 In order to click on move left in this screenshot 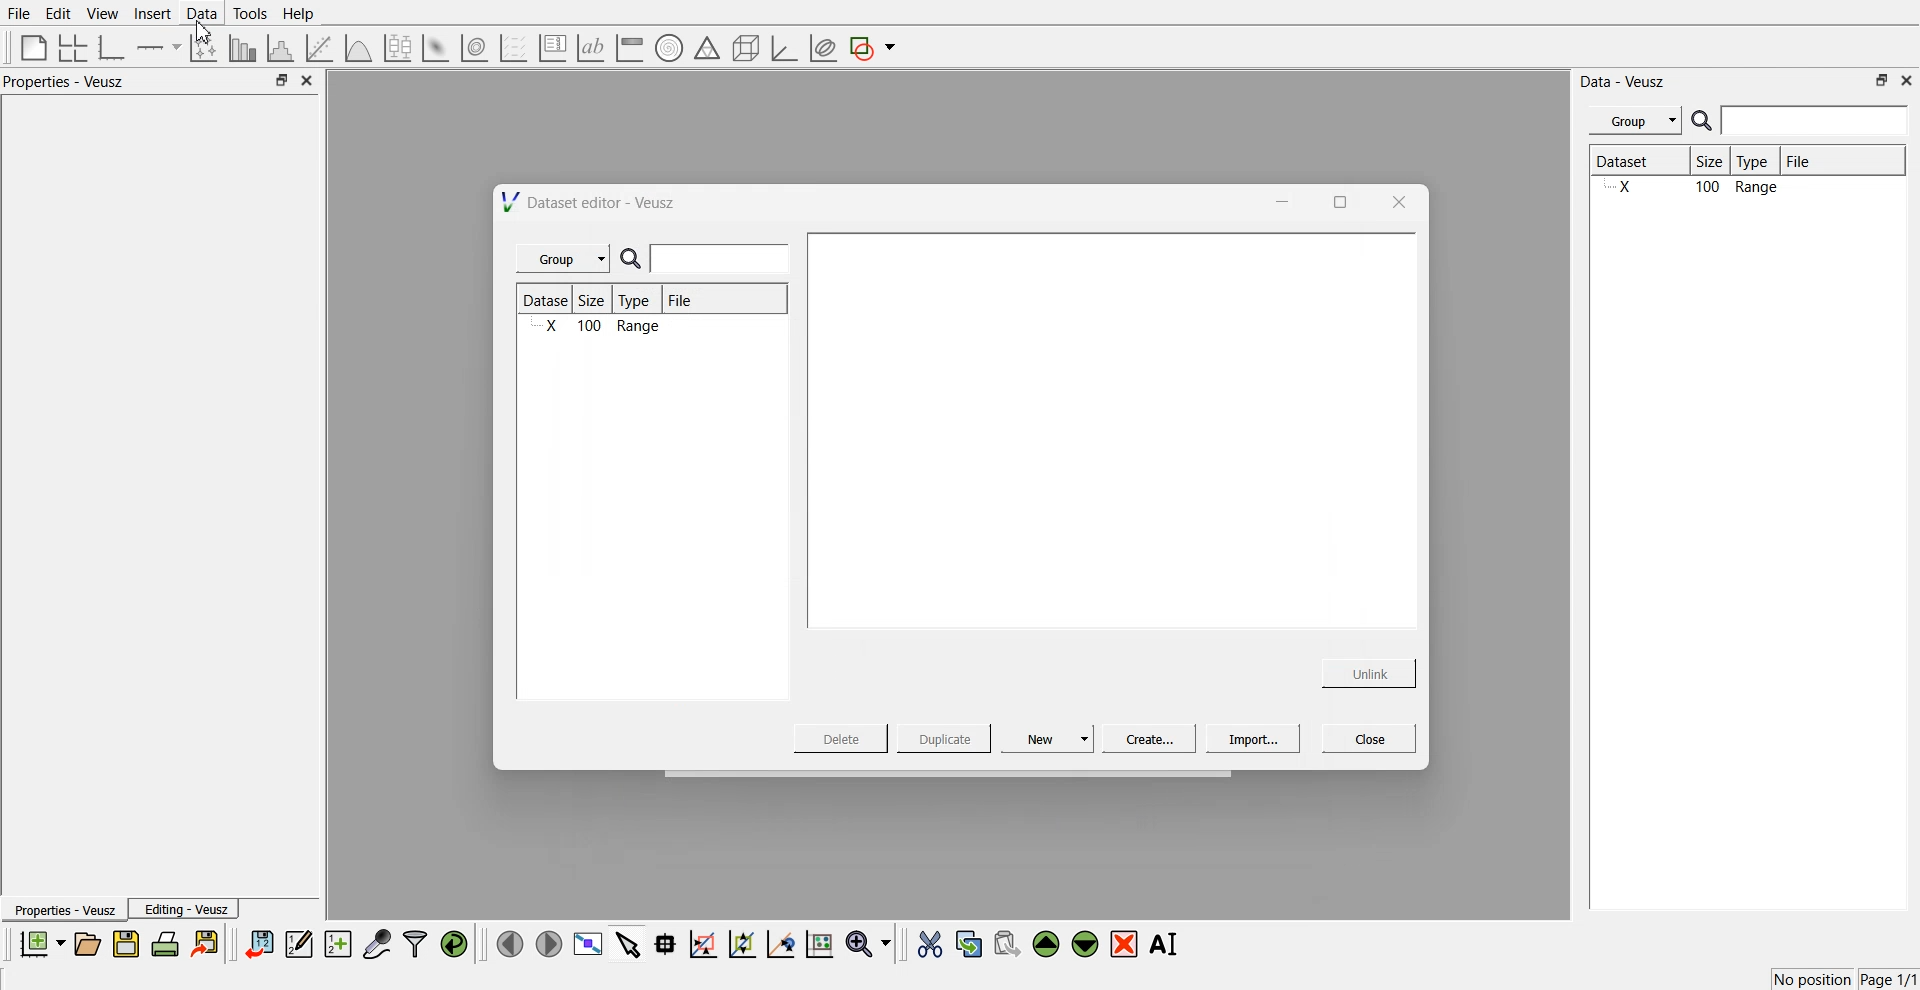, I will do `click(510, 943)`.